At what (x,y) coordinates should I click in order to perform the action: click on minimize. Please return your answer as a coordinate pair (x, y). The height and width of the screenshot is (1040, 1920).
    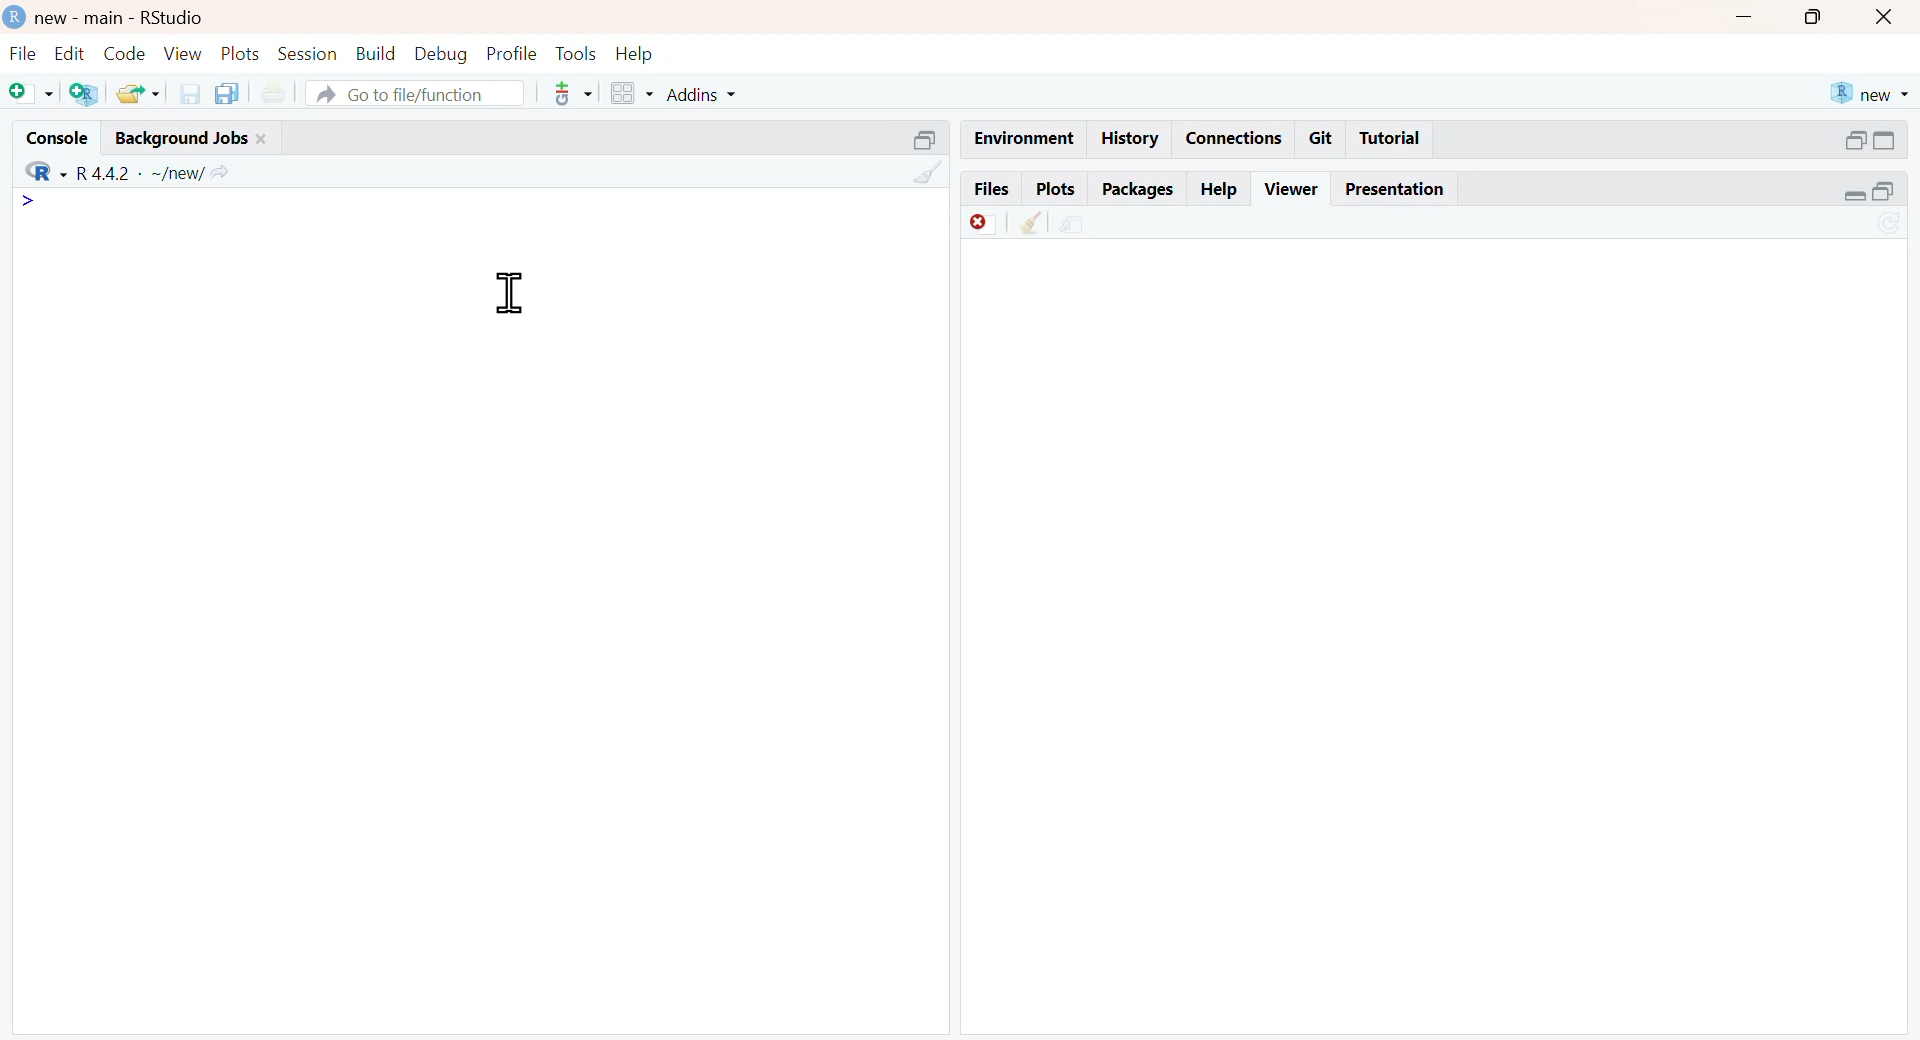
    Looking at the image, I should click on (1747, 17).